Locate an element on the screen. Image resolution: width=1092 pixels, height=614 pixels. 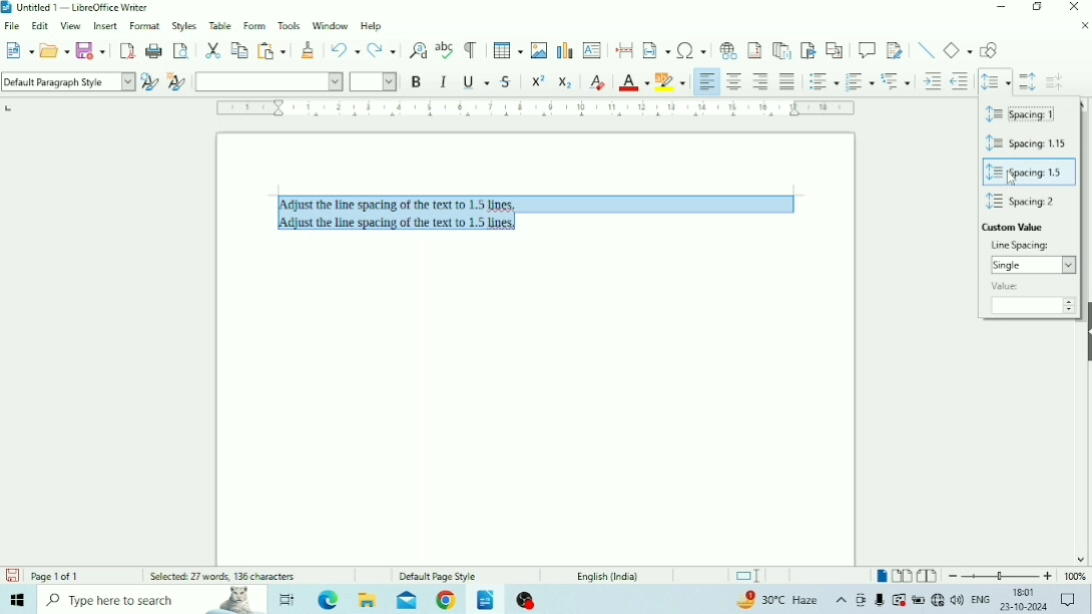
Find and Replace is located at coordinates (417, 49).